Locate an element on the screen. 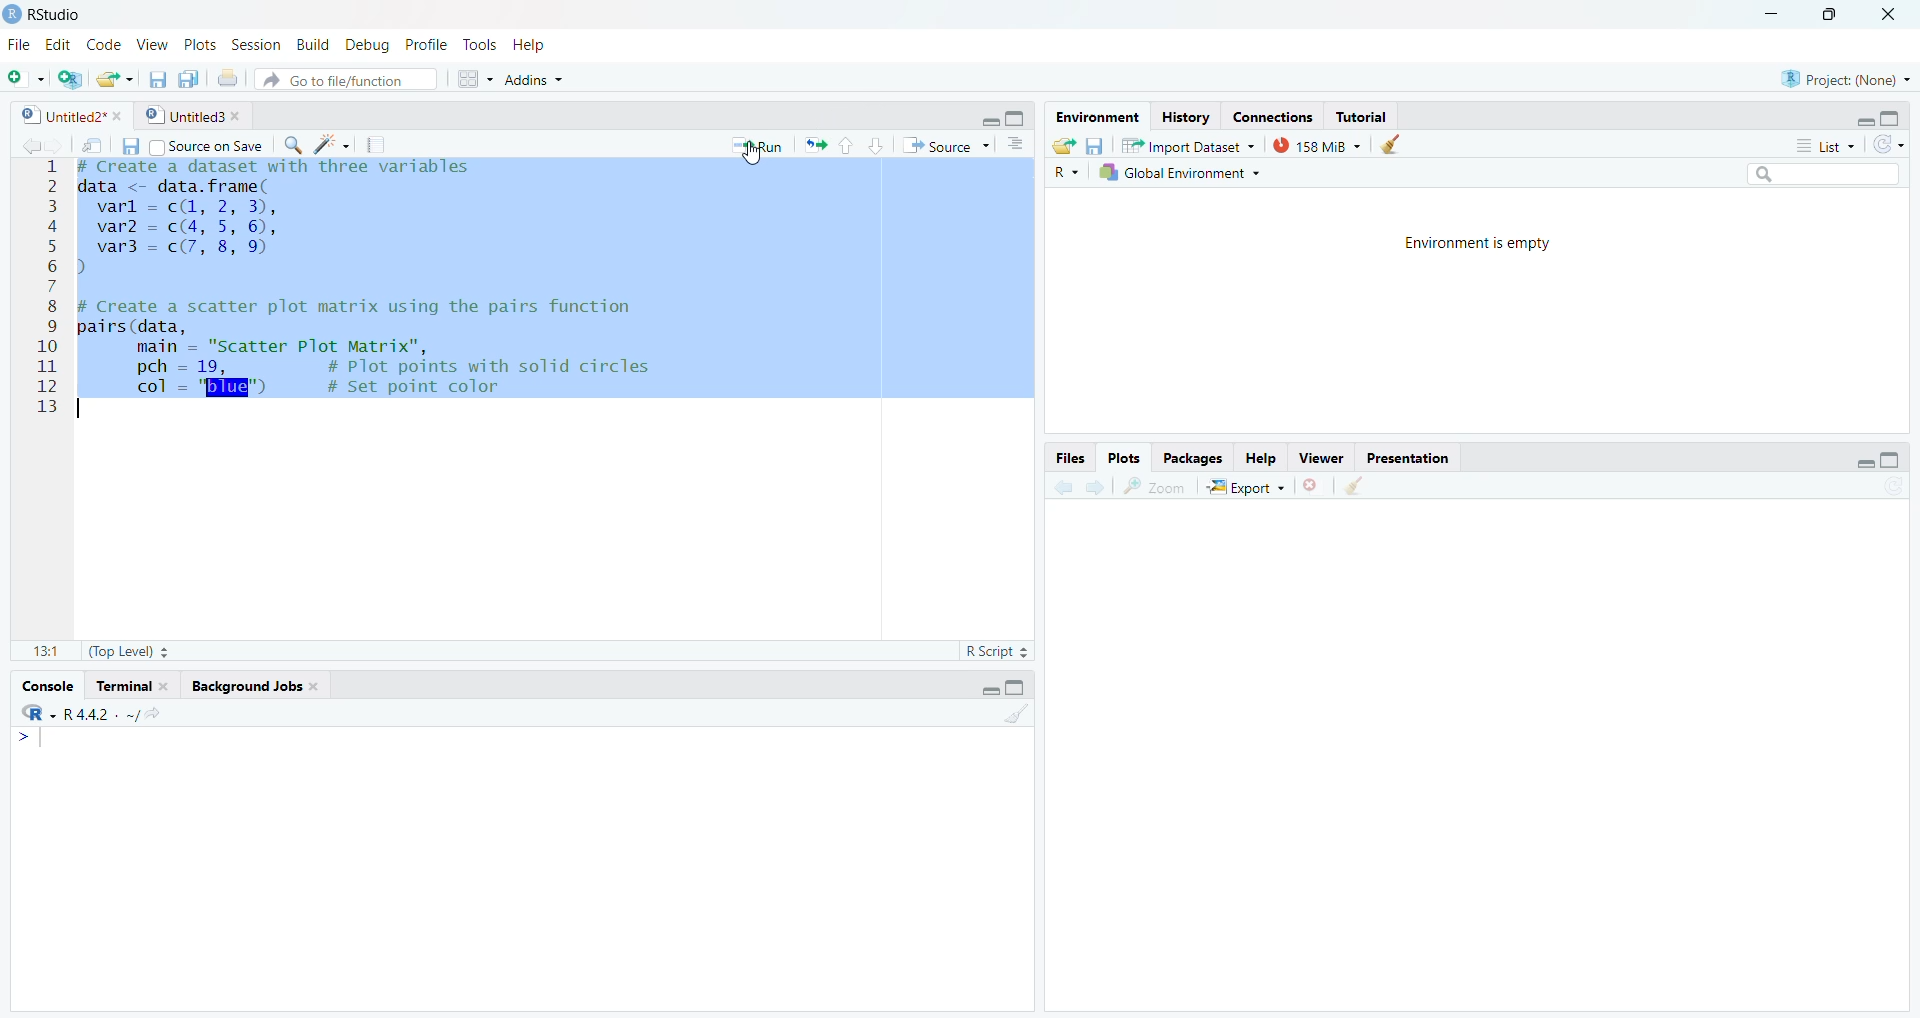 The height and width of the screenshot is (1018, 1920). Code is located at coordinates (105, 43).